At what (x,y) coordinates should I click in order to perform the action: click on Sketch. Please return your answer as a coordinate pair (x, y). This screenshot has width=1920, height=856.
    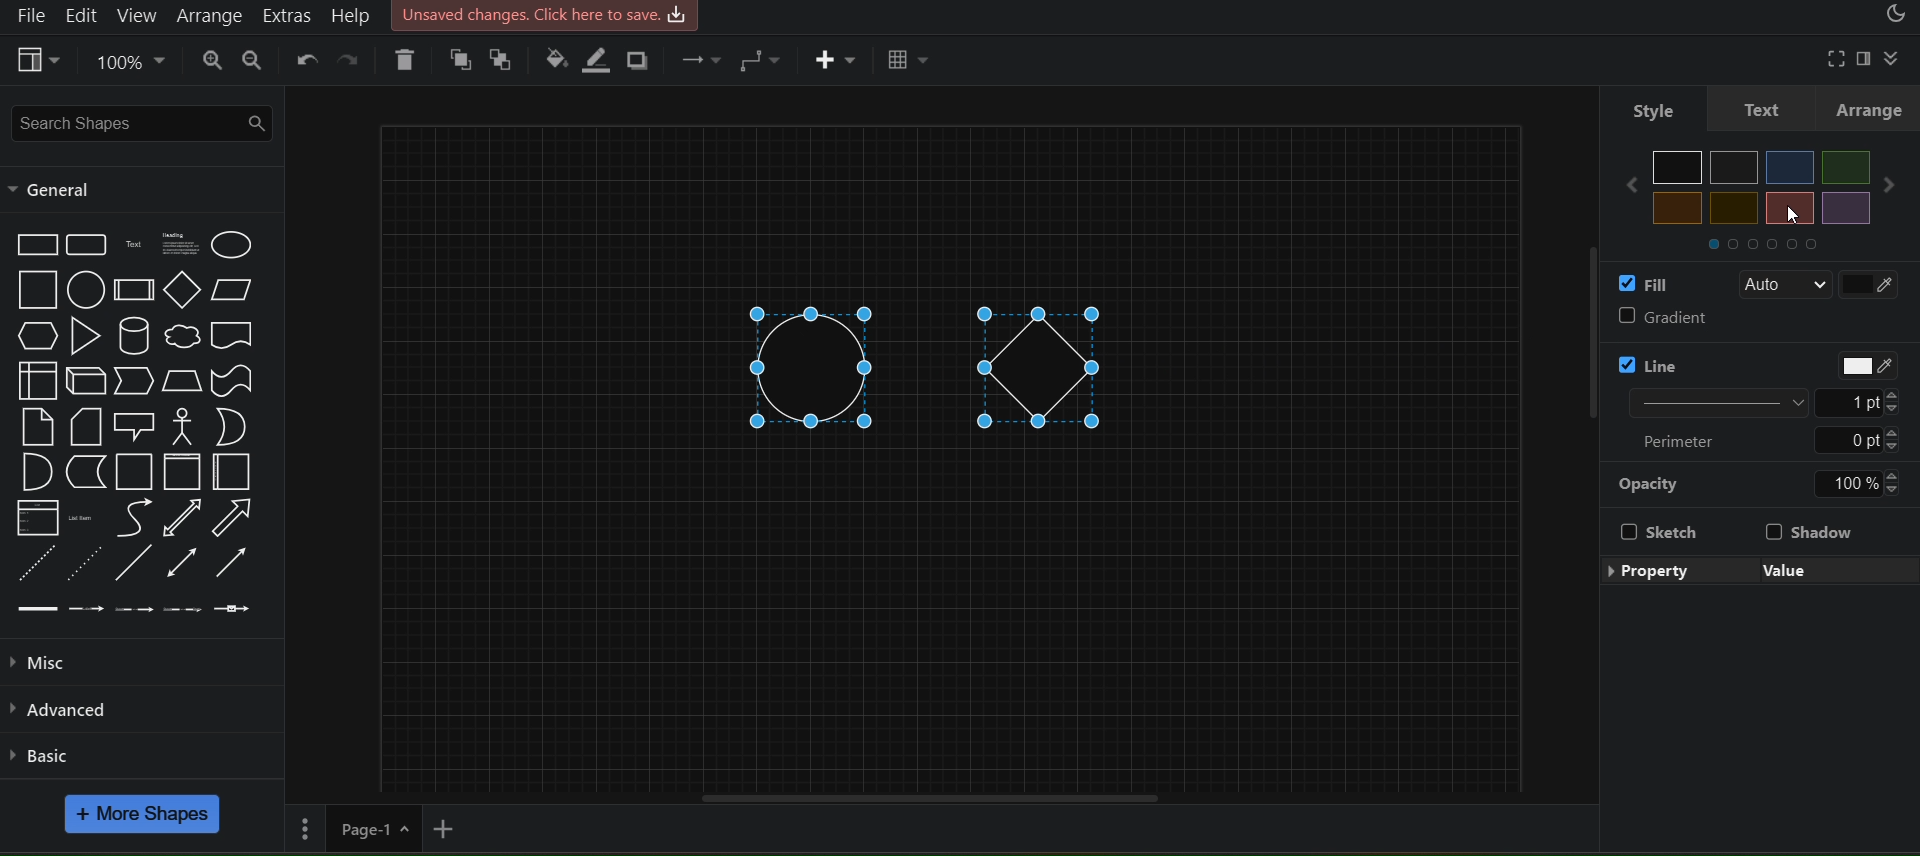
    Looking at the image, I should click on (1671, 536).